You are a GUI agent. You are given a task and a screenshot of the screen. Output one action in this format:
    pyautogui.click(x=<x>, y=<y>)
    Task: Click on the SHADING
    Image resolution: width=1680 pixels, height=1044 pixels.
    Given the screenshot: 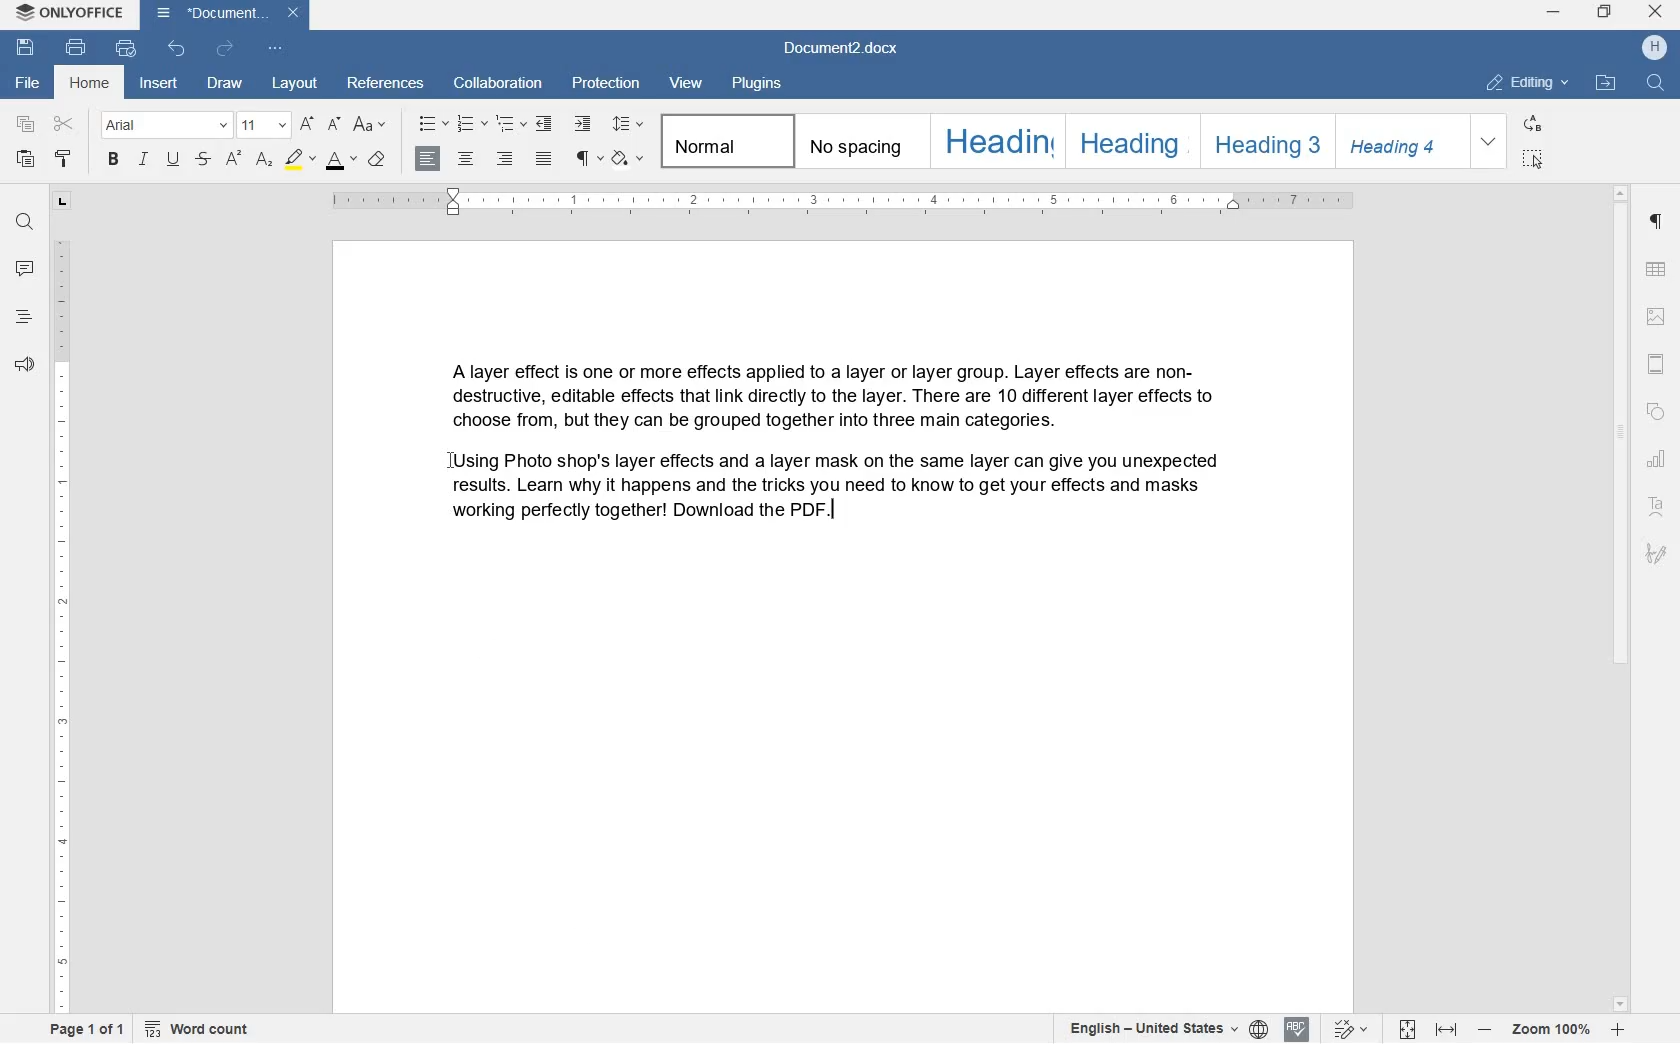 What is the action you would take?
    pyautogui.click(x=630, y=157)
    